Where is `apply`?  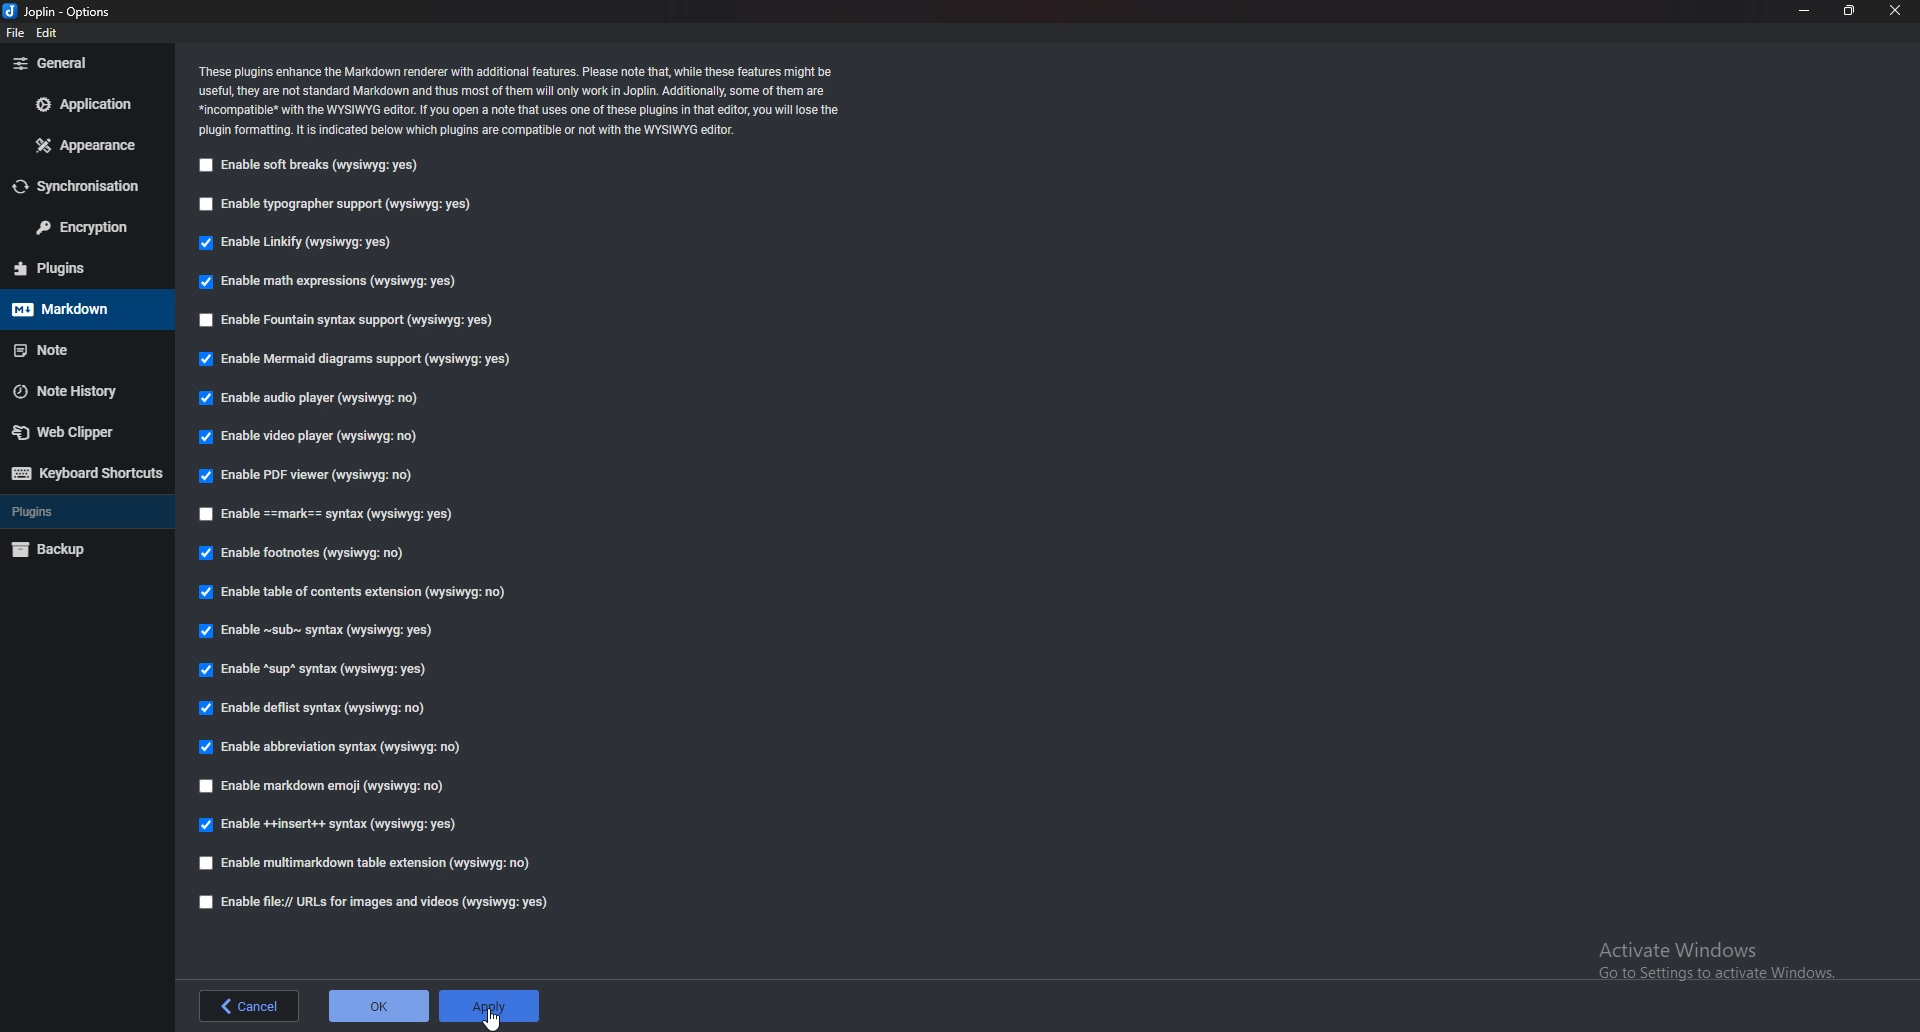
apply is located at coordinates (488, 1005).